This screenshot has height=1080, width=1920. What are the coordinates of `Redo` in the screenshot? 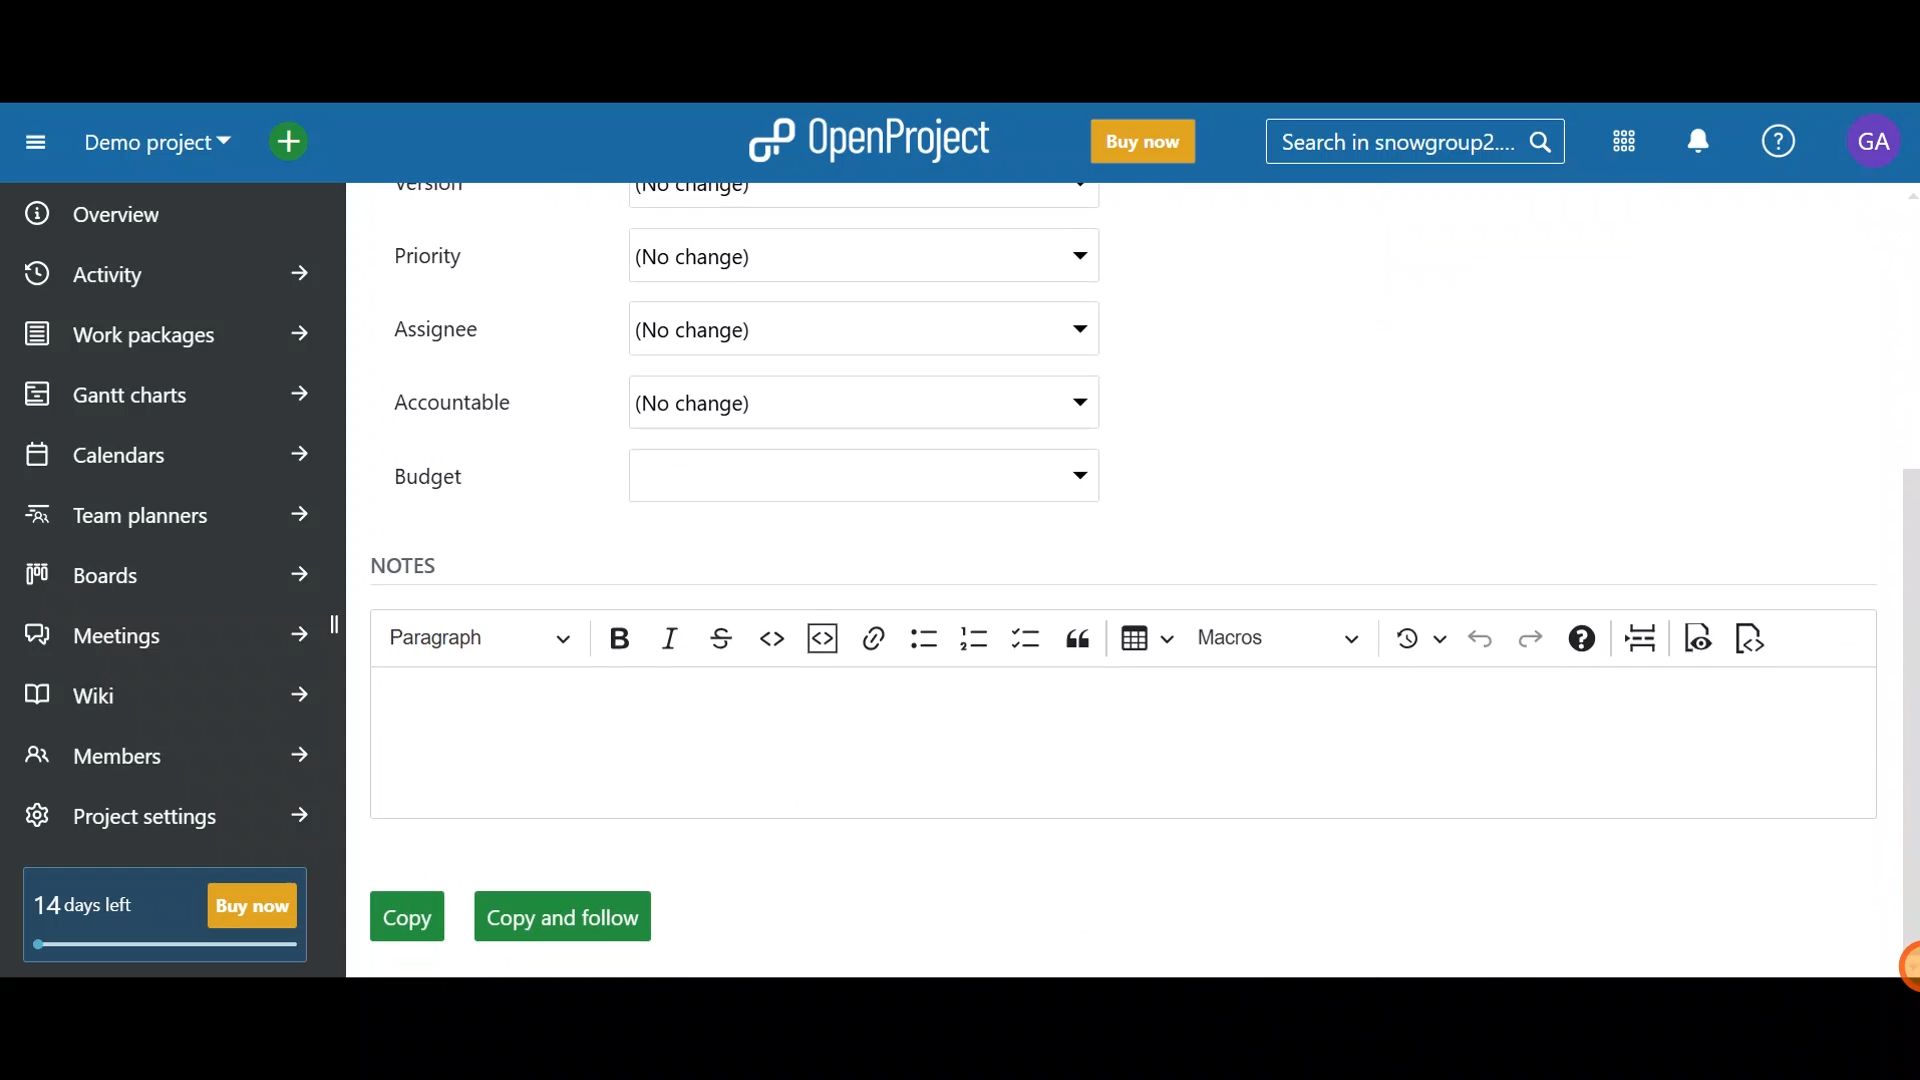 It's located at (1531, 643).